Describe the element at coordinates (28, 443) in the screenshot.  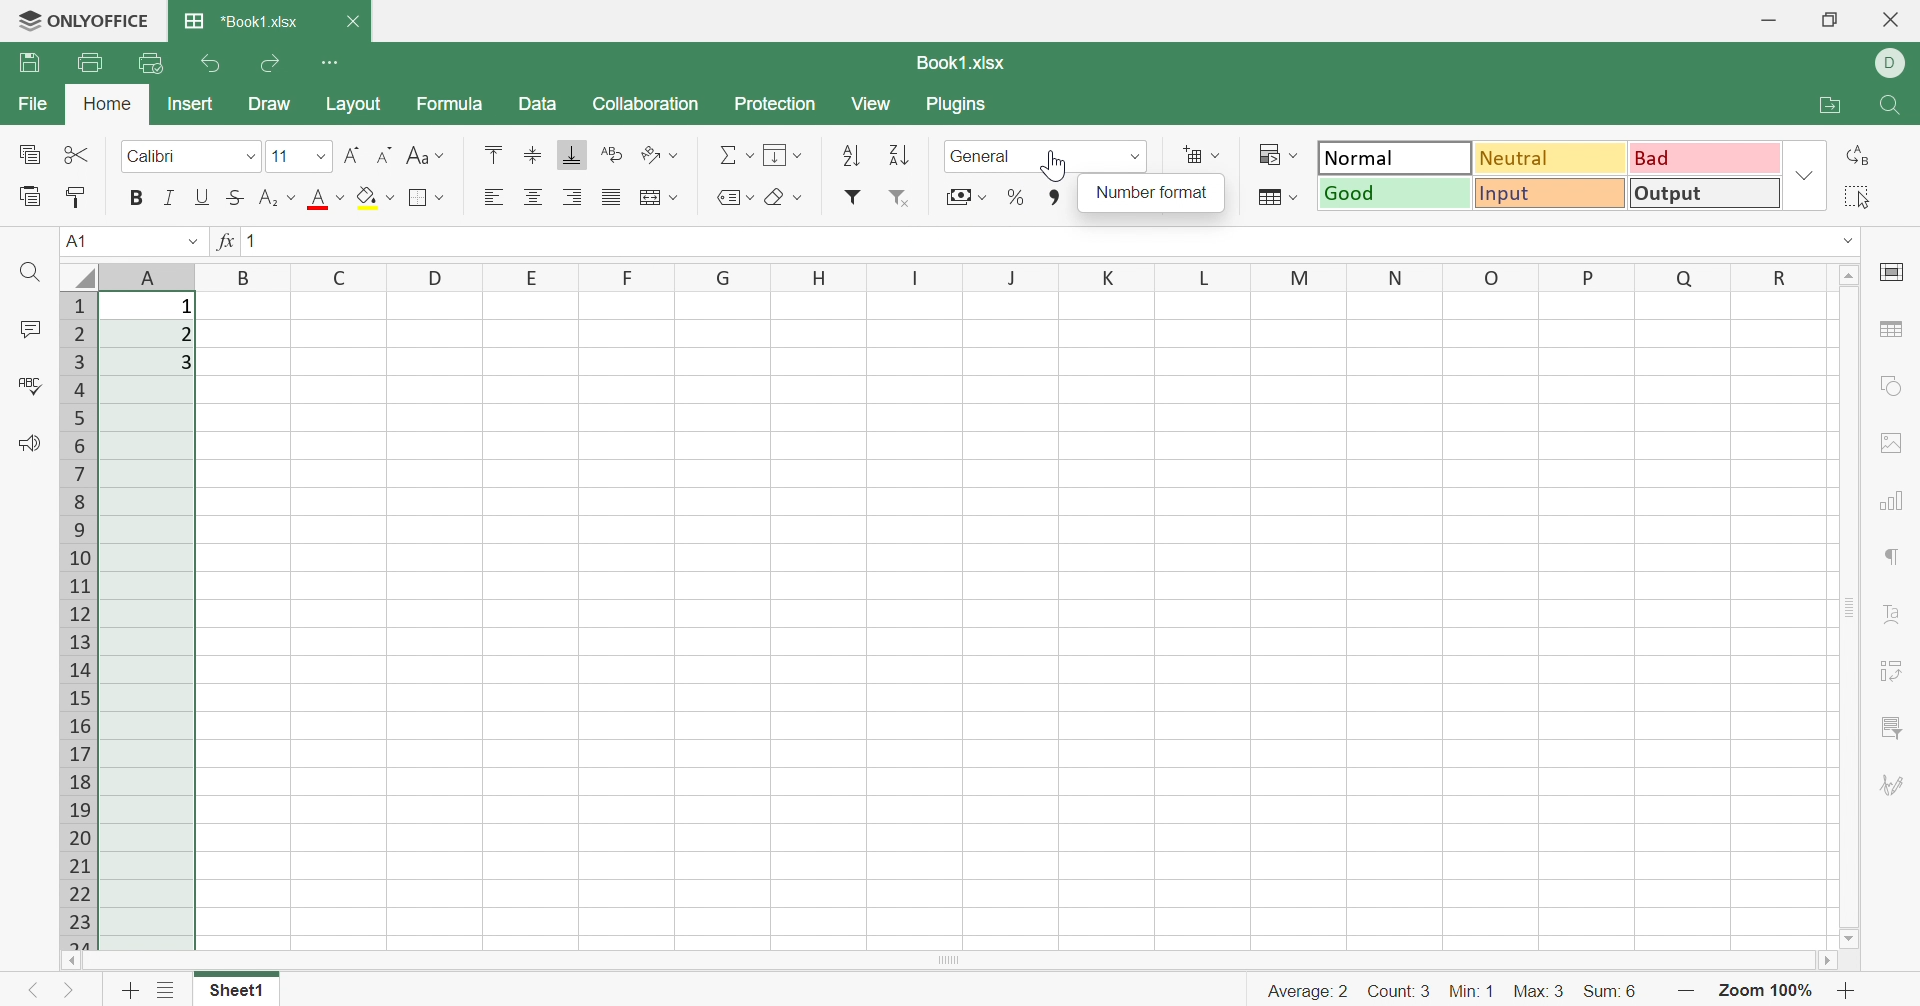
I see `Feedback & Support` at that location.